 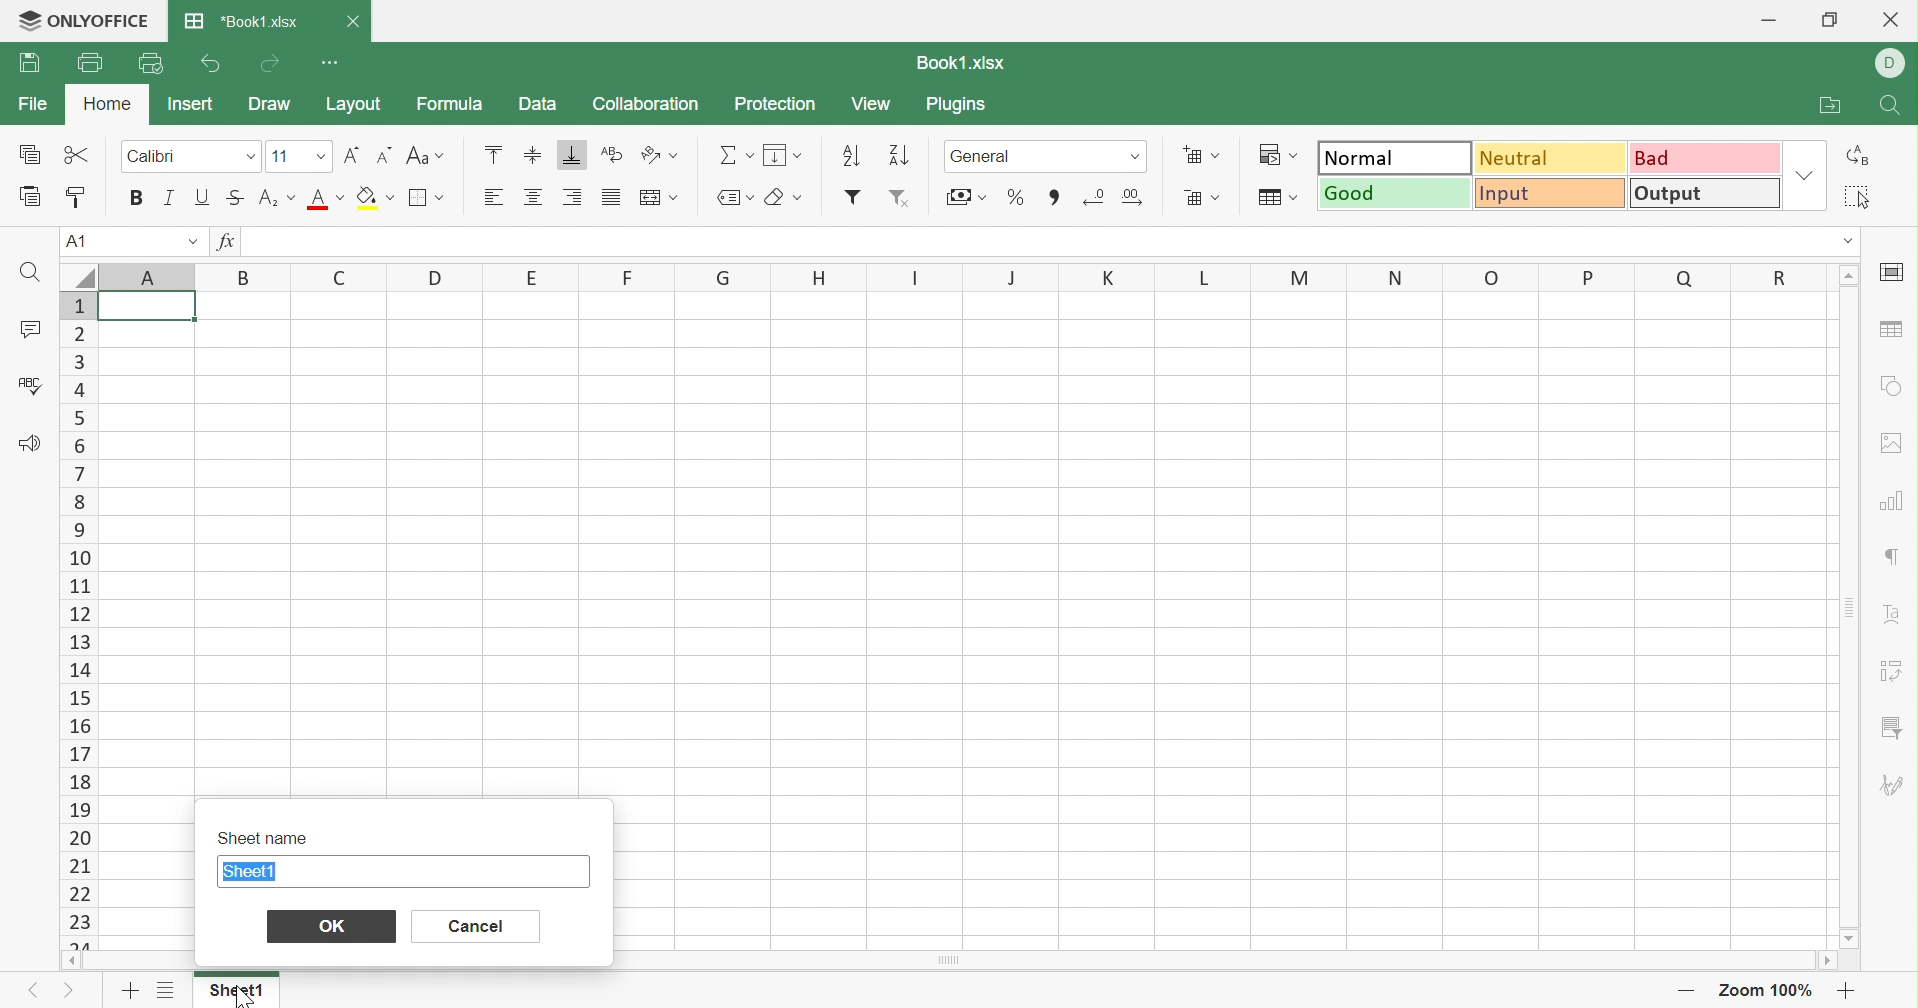 I want to click on Save, so click(x=27, y=63).